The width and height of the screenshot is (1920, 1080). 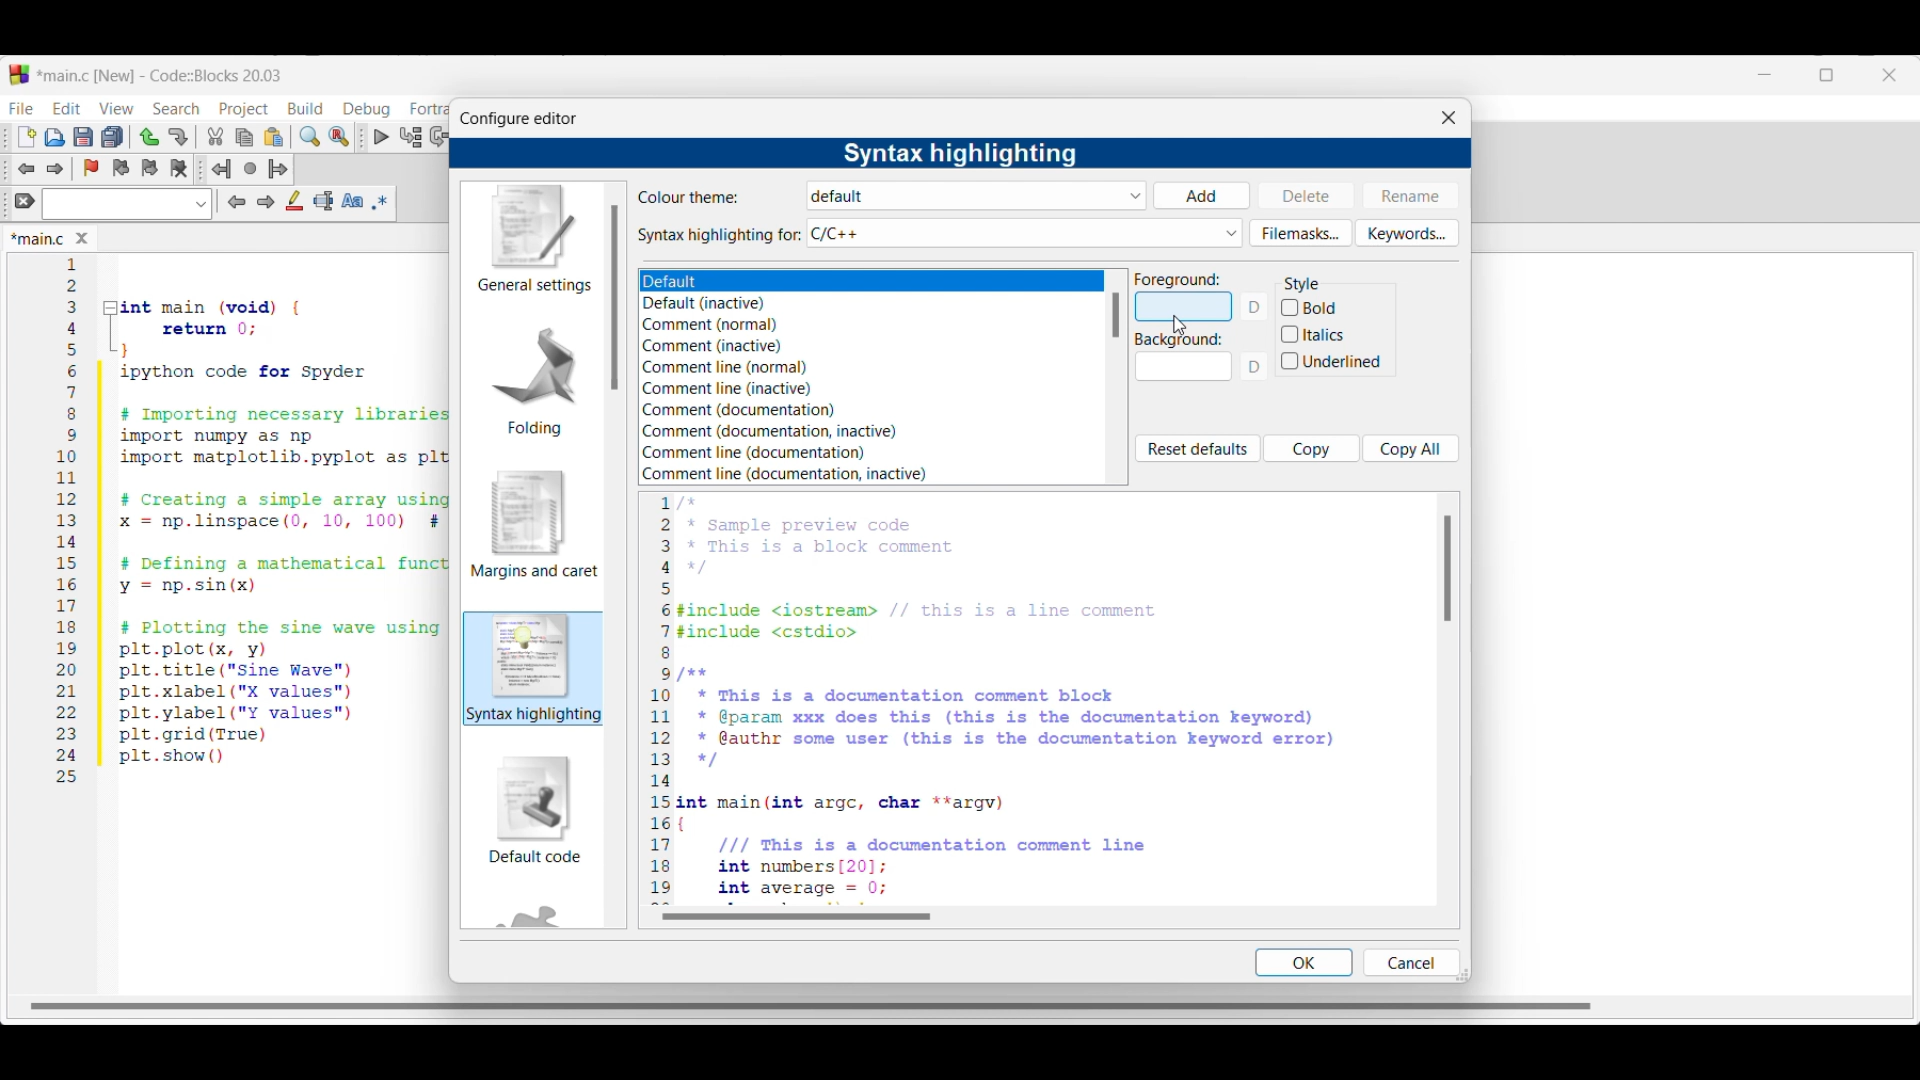 What do you see at coordinates (534, 380) in the screenshot?
I see `Folding` at bounding box center [534, 380].